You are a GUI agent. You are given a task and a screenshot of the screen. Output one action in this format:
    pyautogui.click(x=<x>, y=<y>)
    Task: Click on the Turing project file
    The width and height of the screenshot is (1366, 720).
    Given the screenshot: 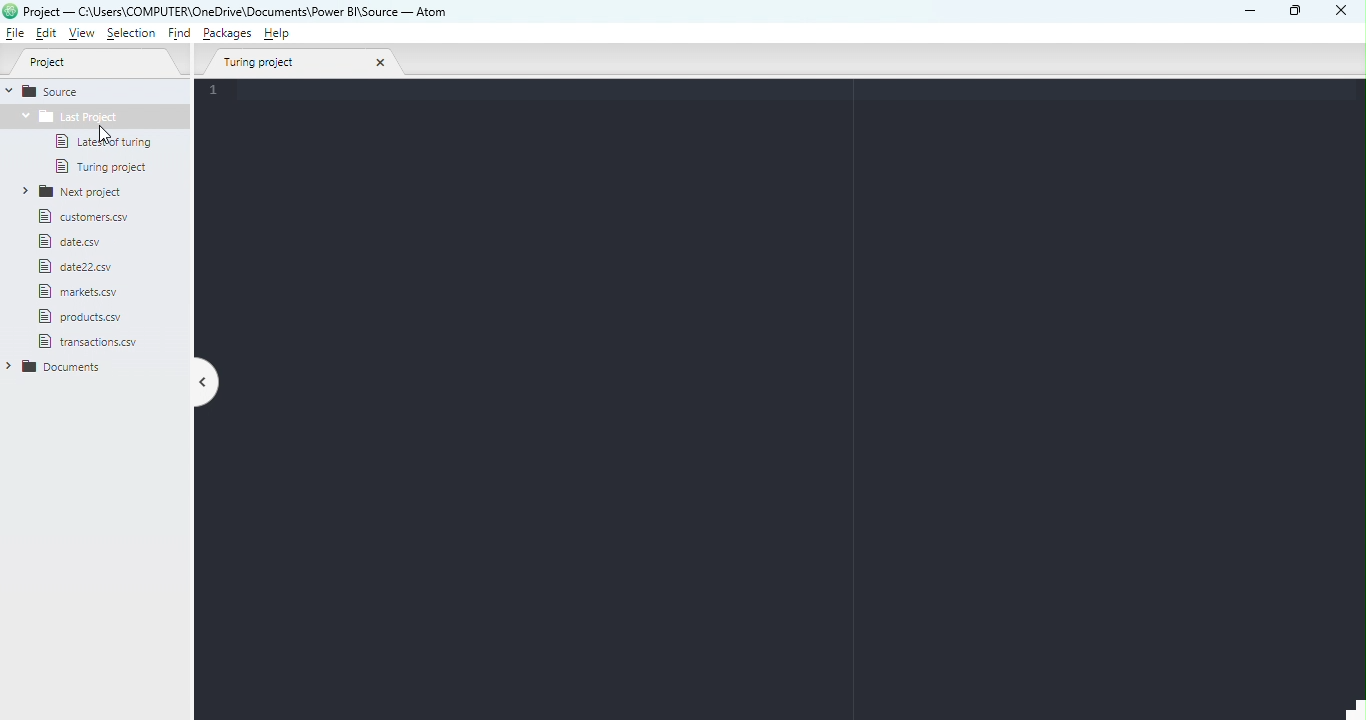 What is the action you would take?
    pyautogui.click(x=305, y=65)
    